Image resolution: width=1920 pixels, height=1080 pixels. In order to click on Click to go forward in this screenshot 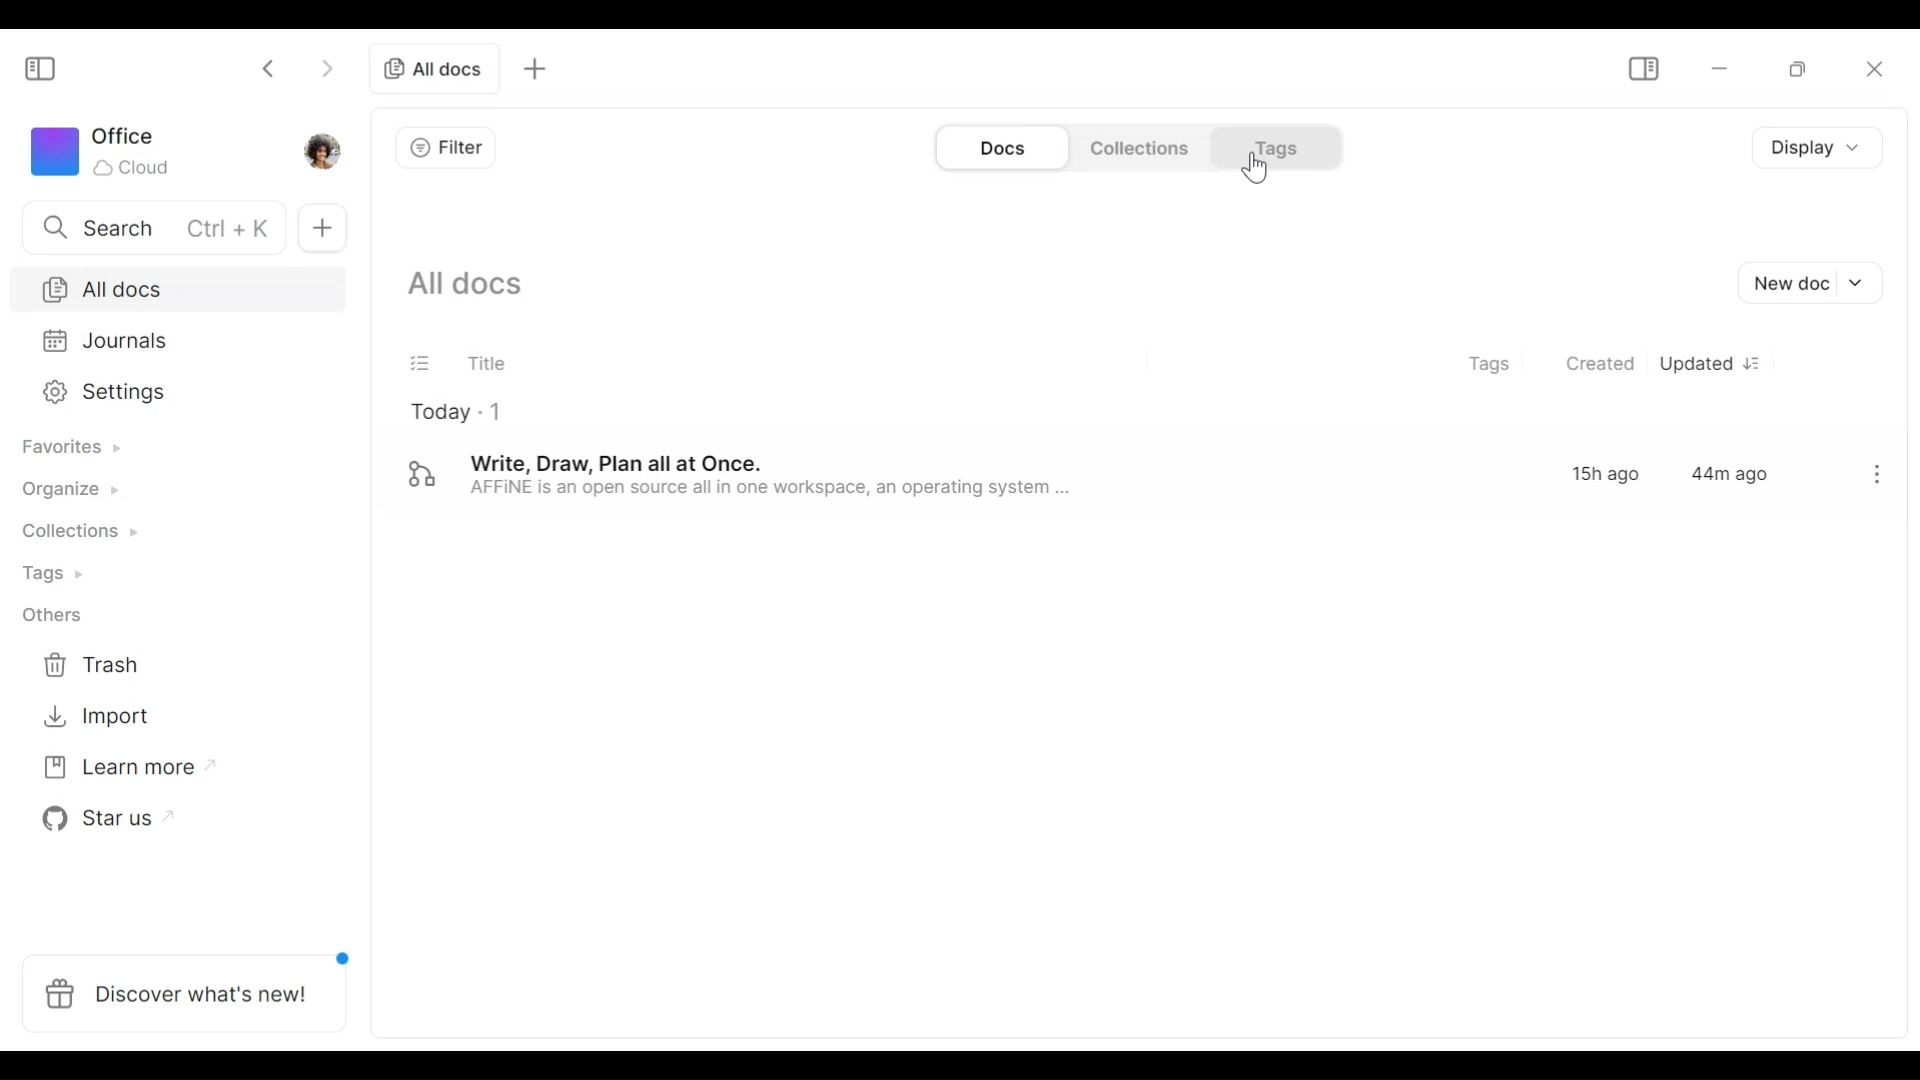, I will do `click(322, 68)`.